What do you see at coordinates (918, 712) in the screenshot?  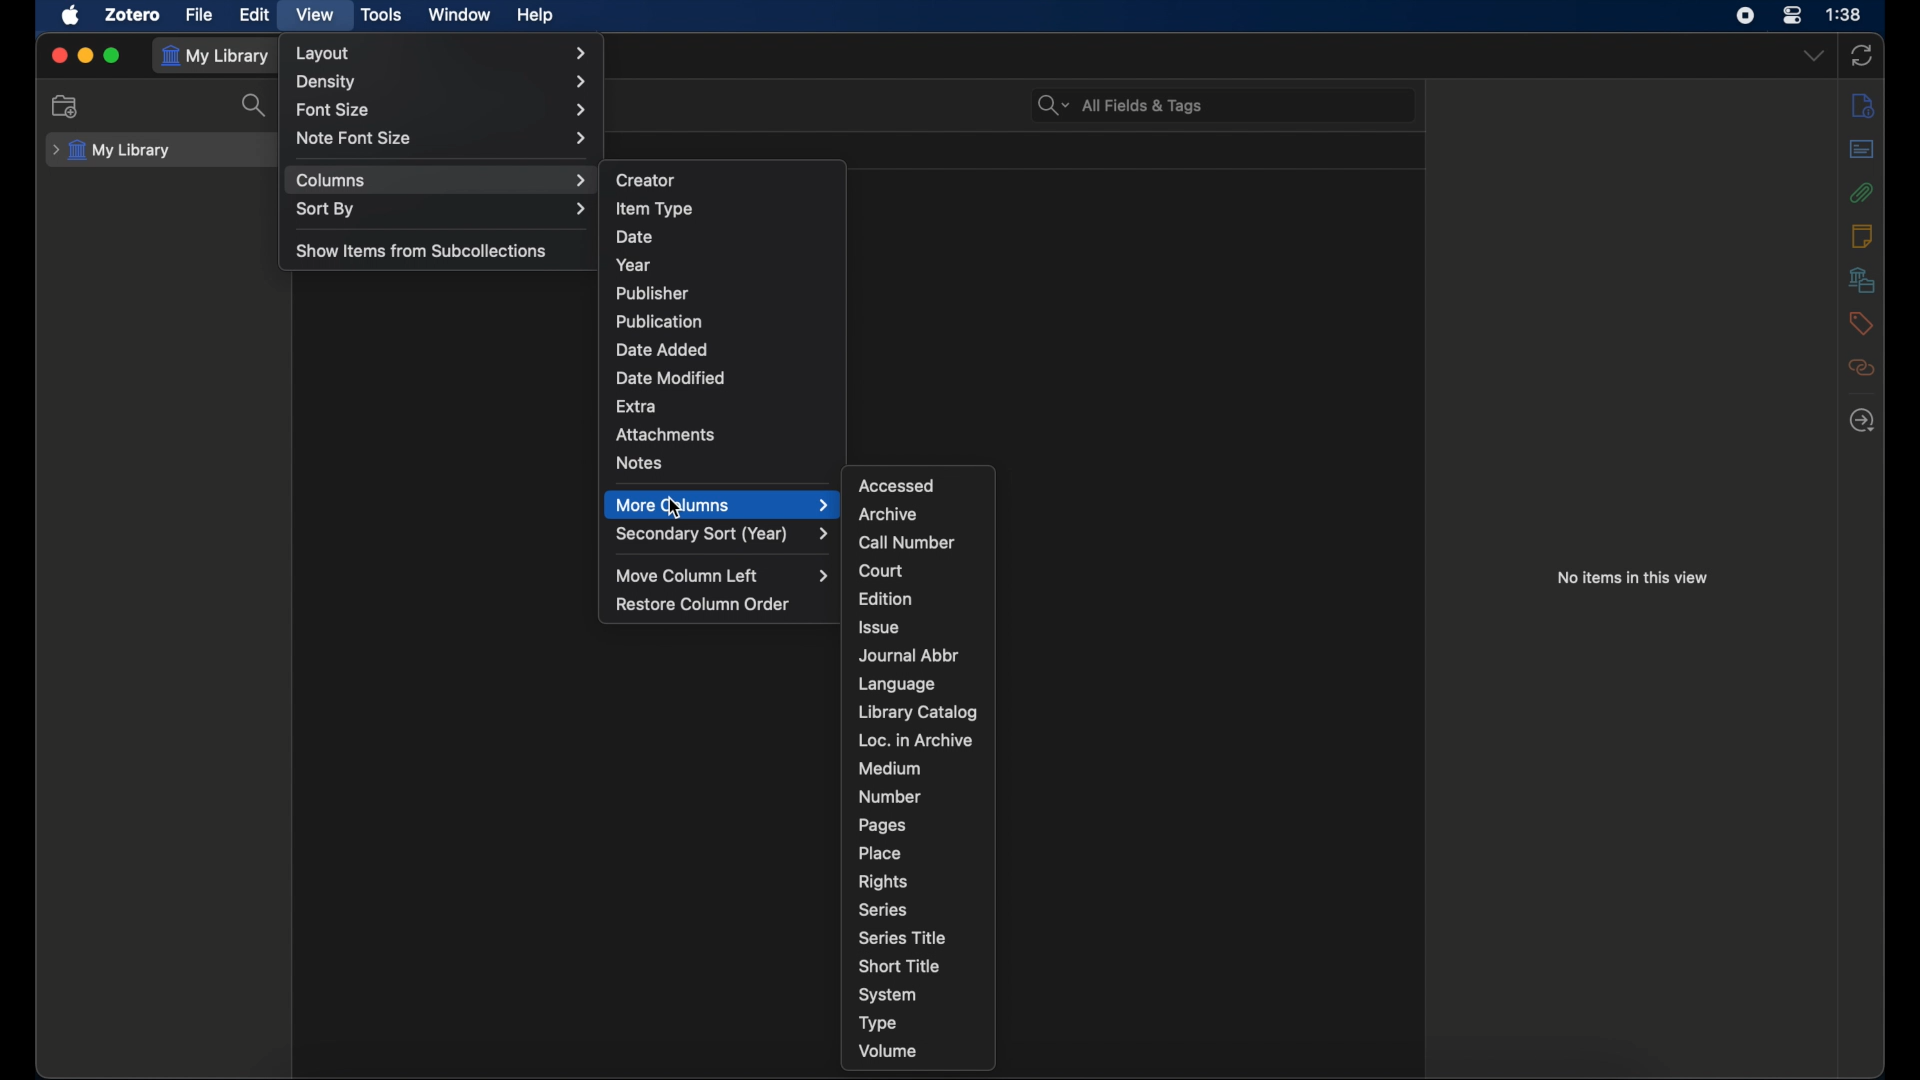 I see `library catalog` at bounding box center [918, 712].